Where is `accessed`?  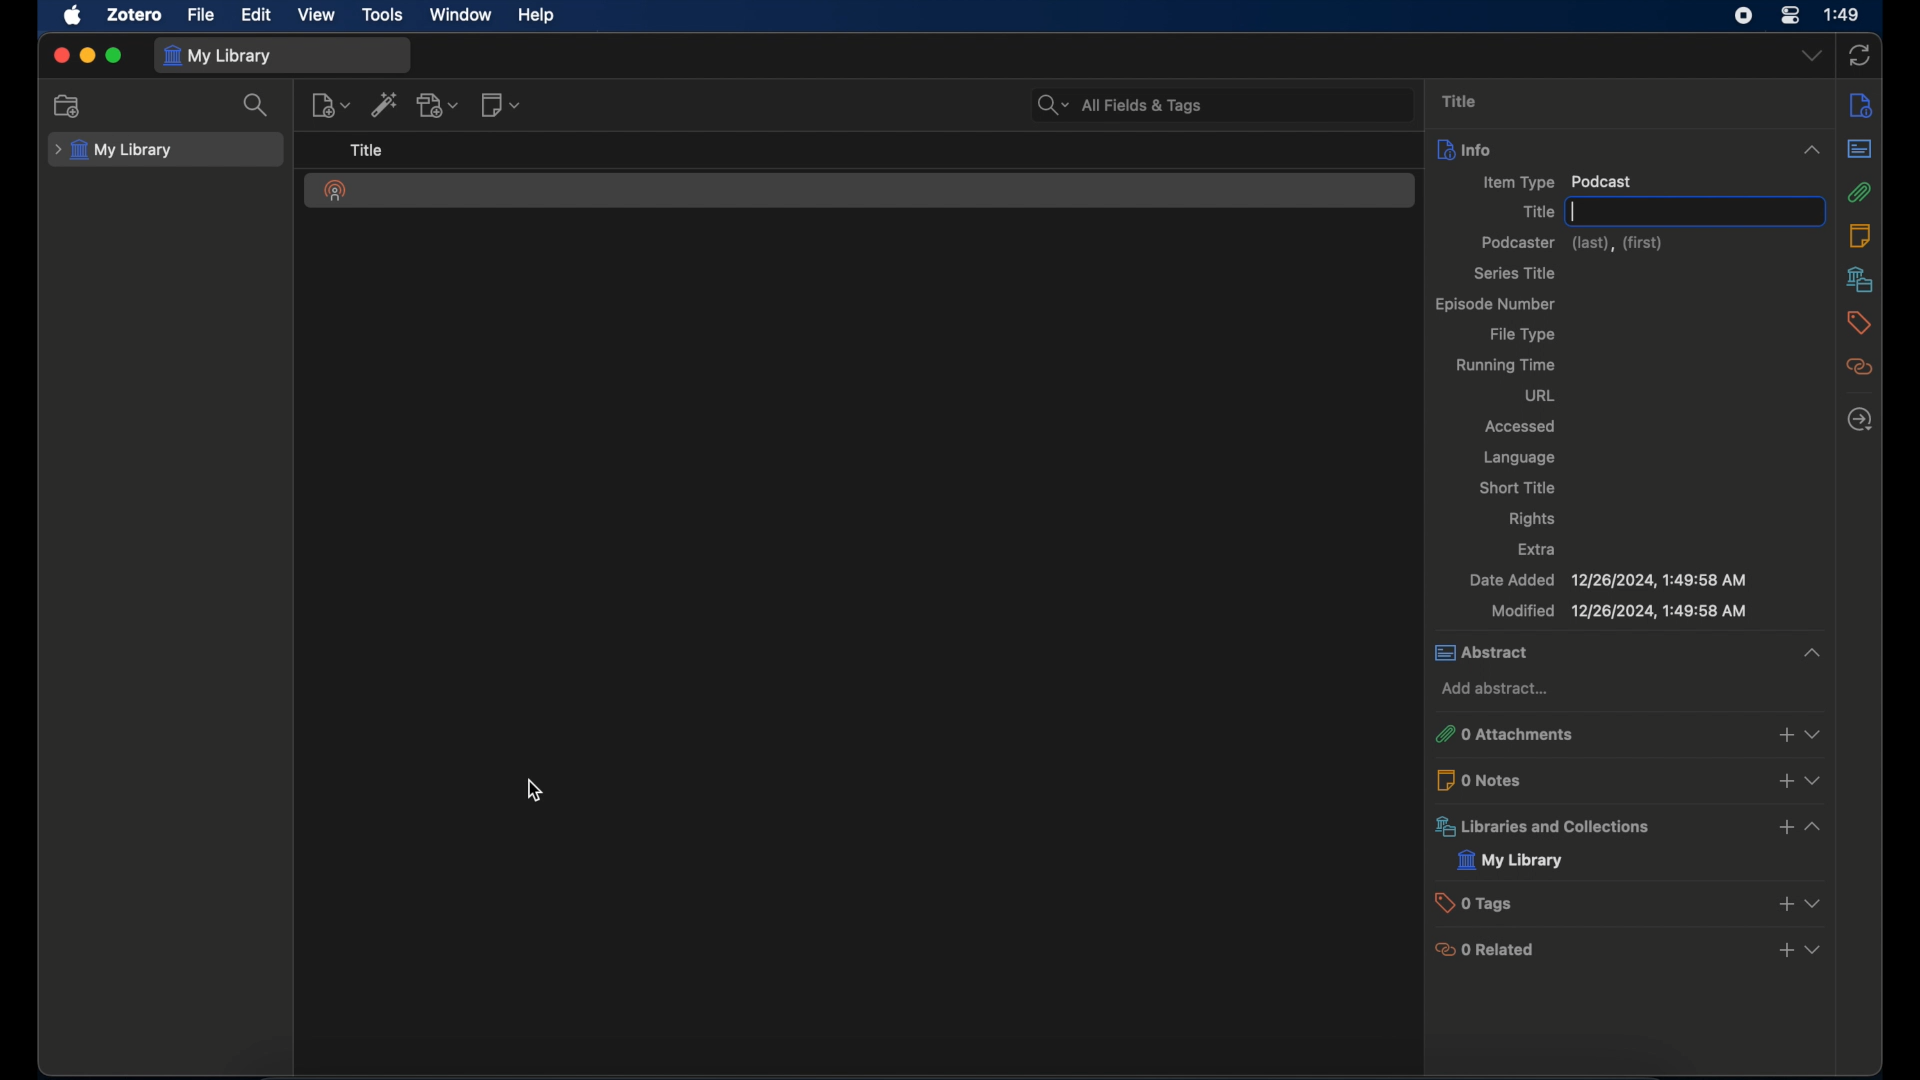 accessed is located at coordinates (1522, 428).